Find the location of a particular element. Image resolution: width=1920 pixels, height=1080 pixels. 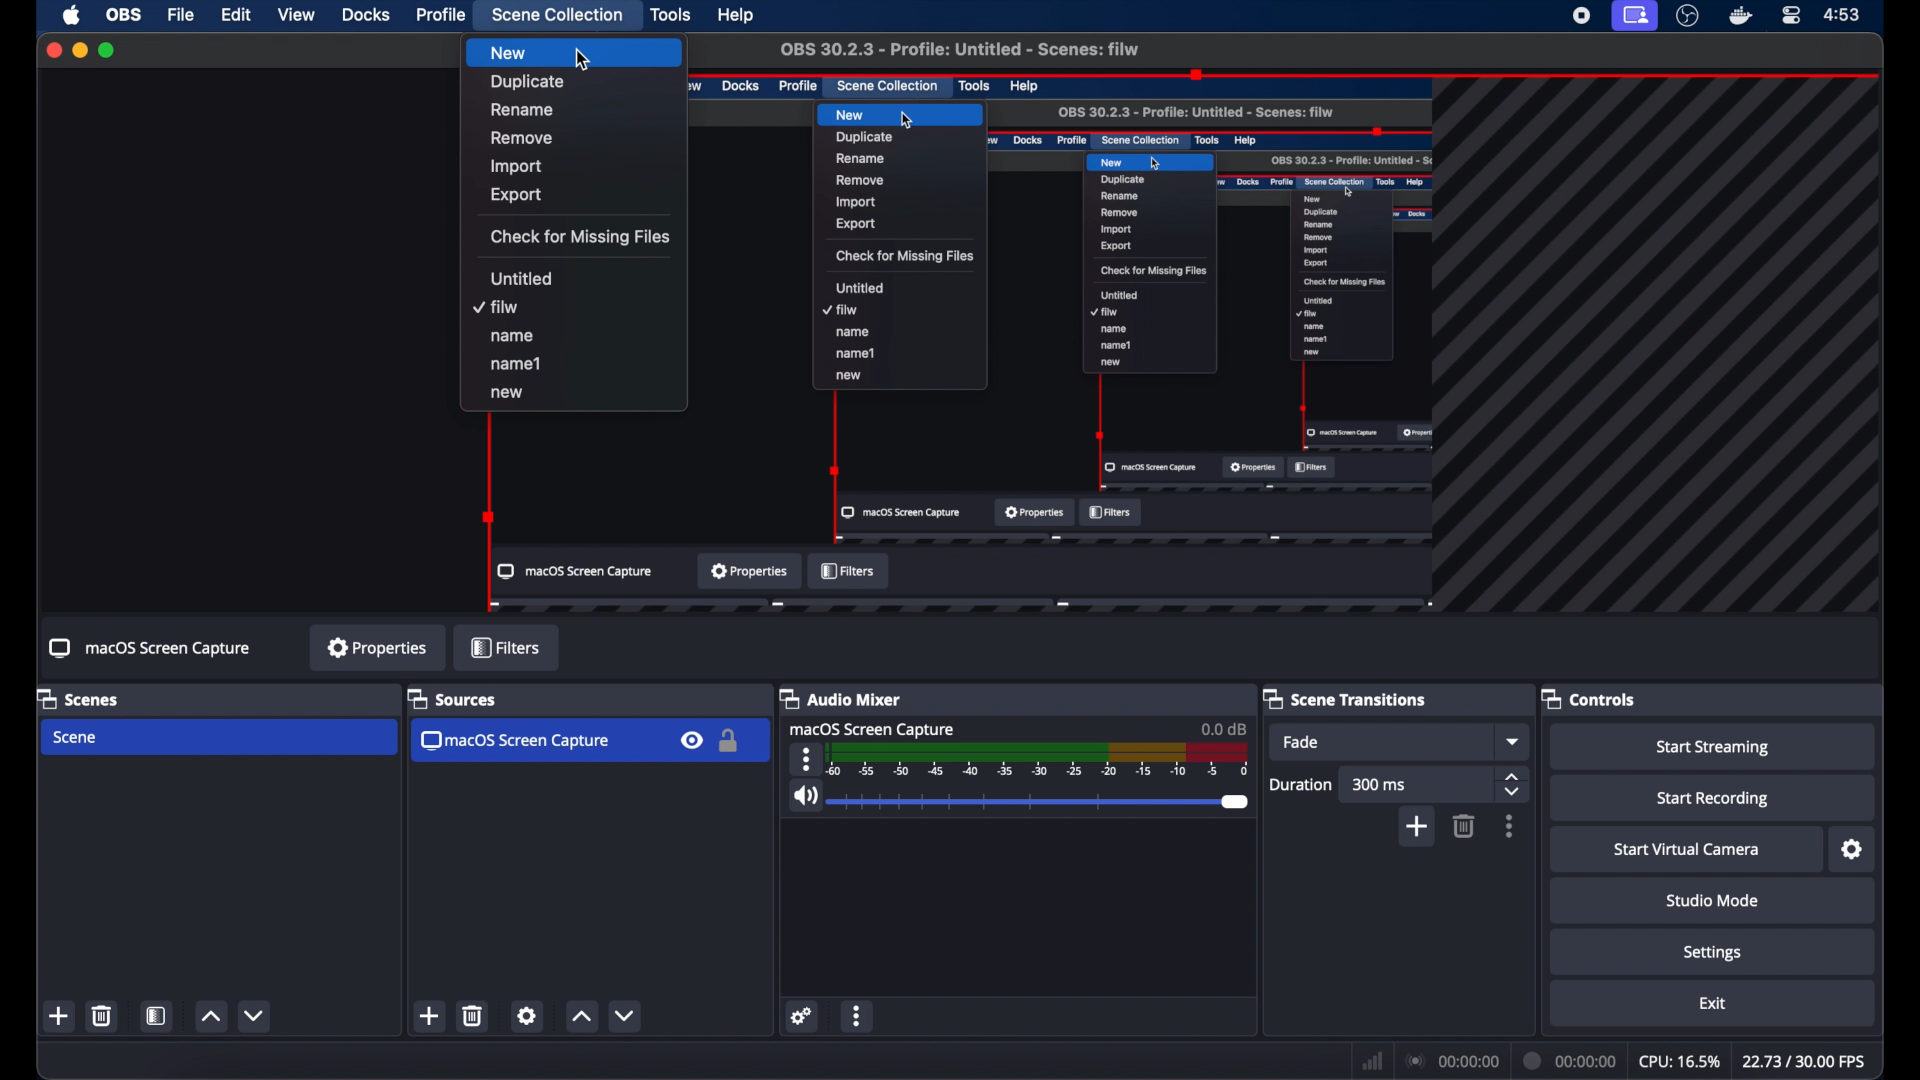

guidelines is located at coordinates (1664, 350).